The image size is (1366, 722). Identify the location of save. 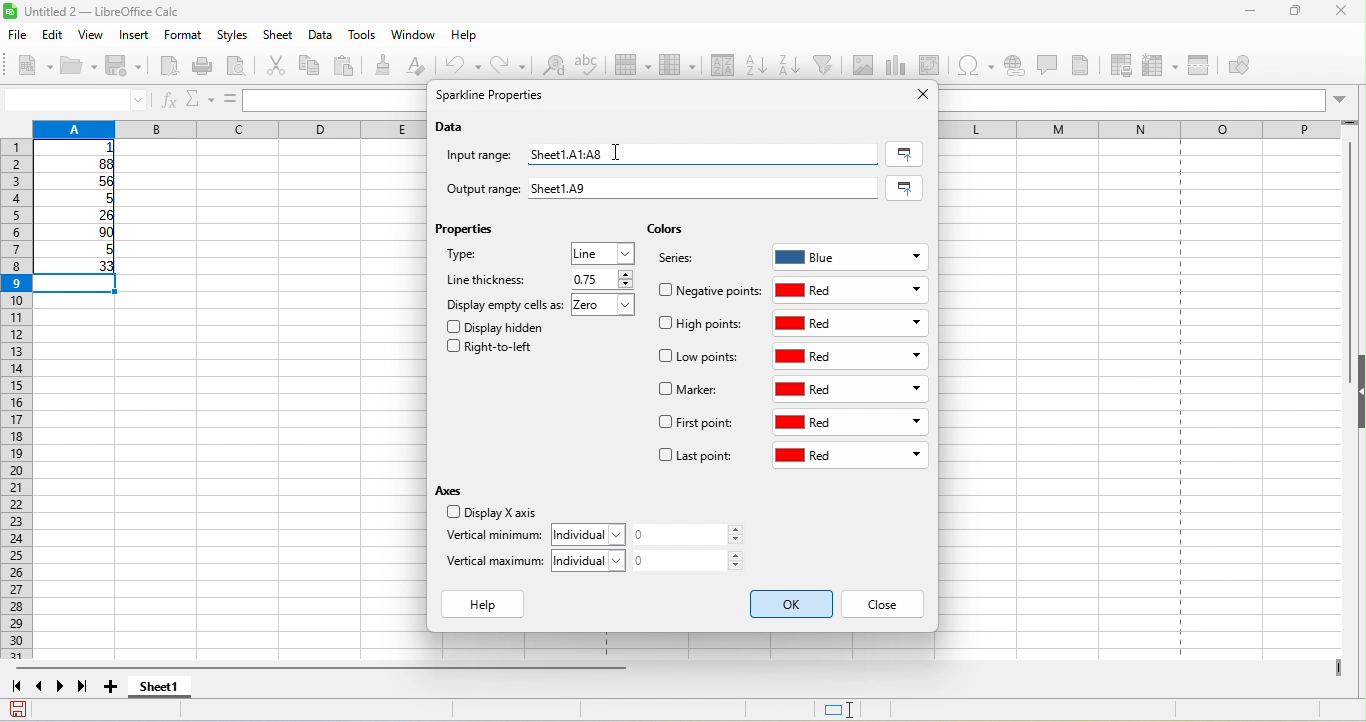
(128, 68).